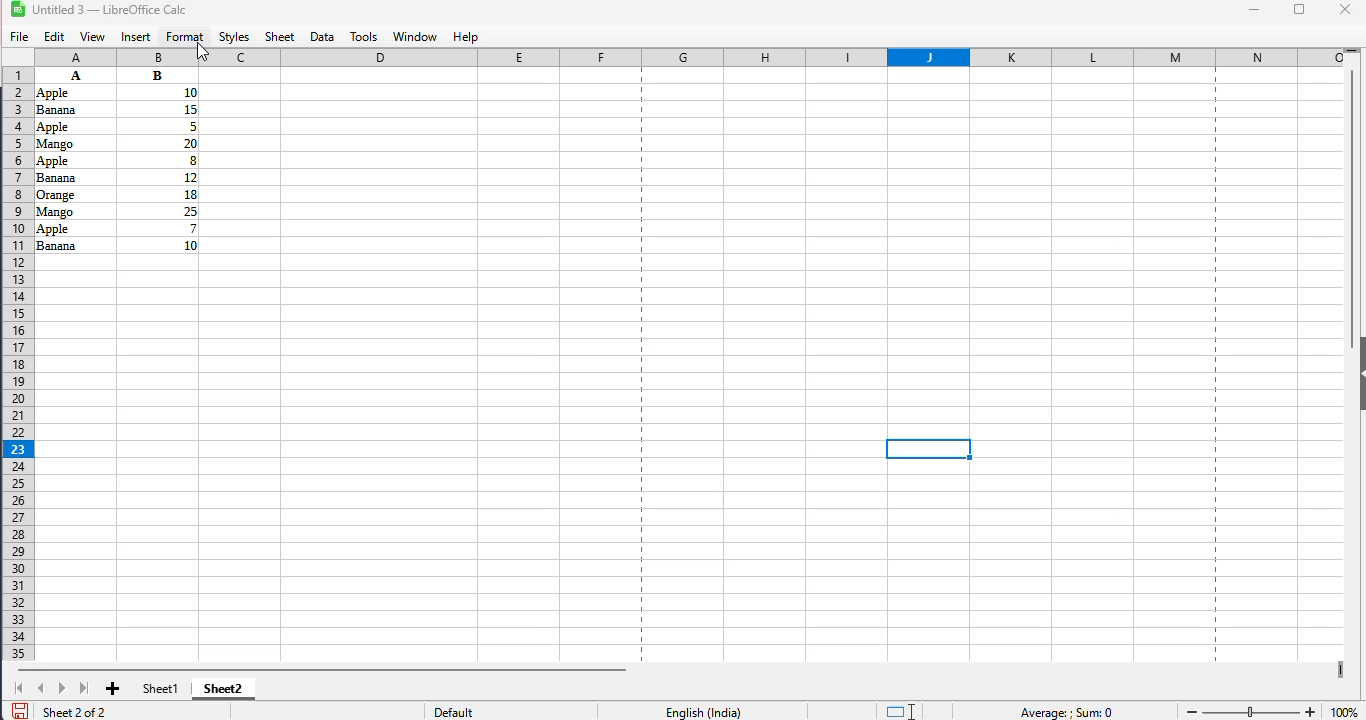  What do you see at coordinates (114, 689) in the screenshot?
I see `add new sheet` at bounding box center [114, 689].